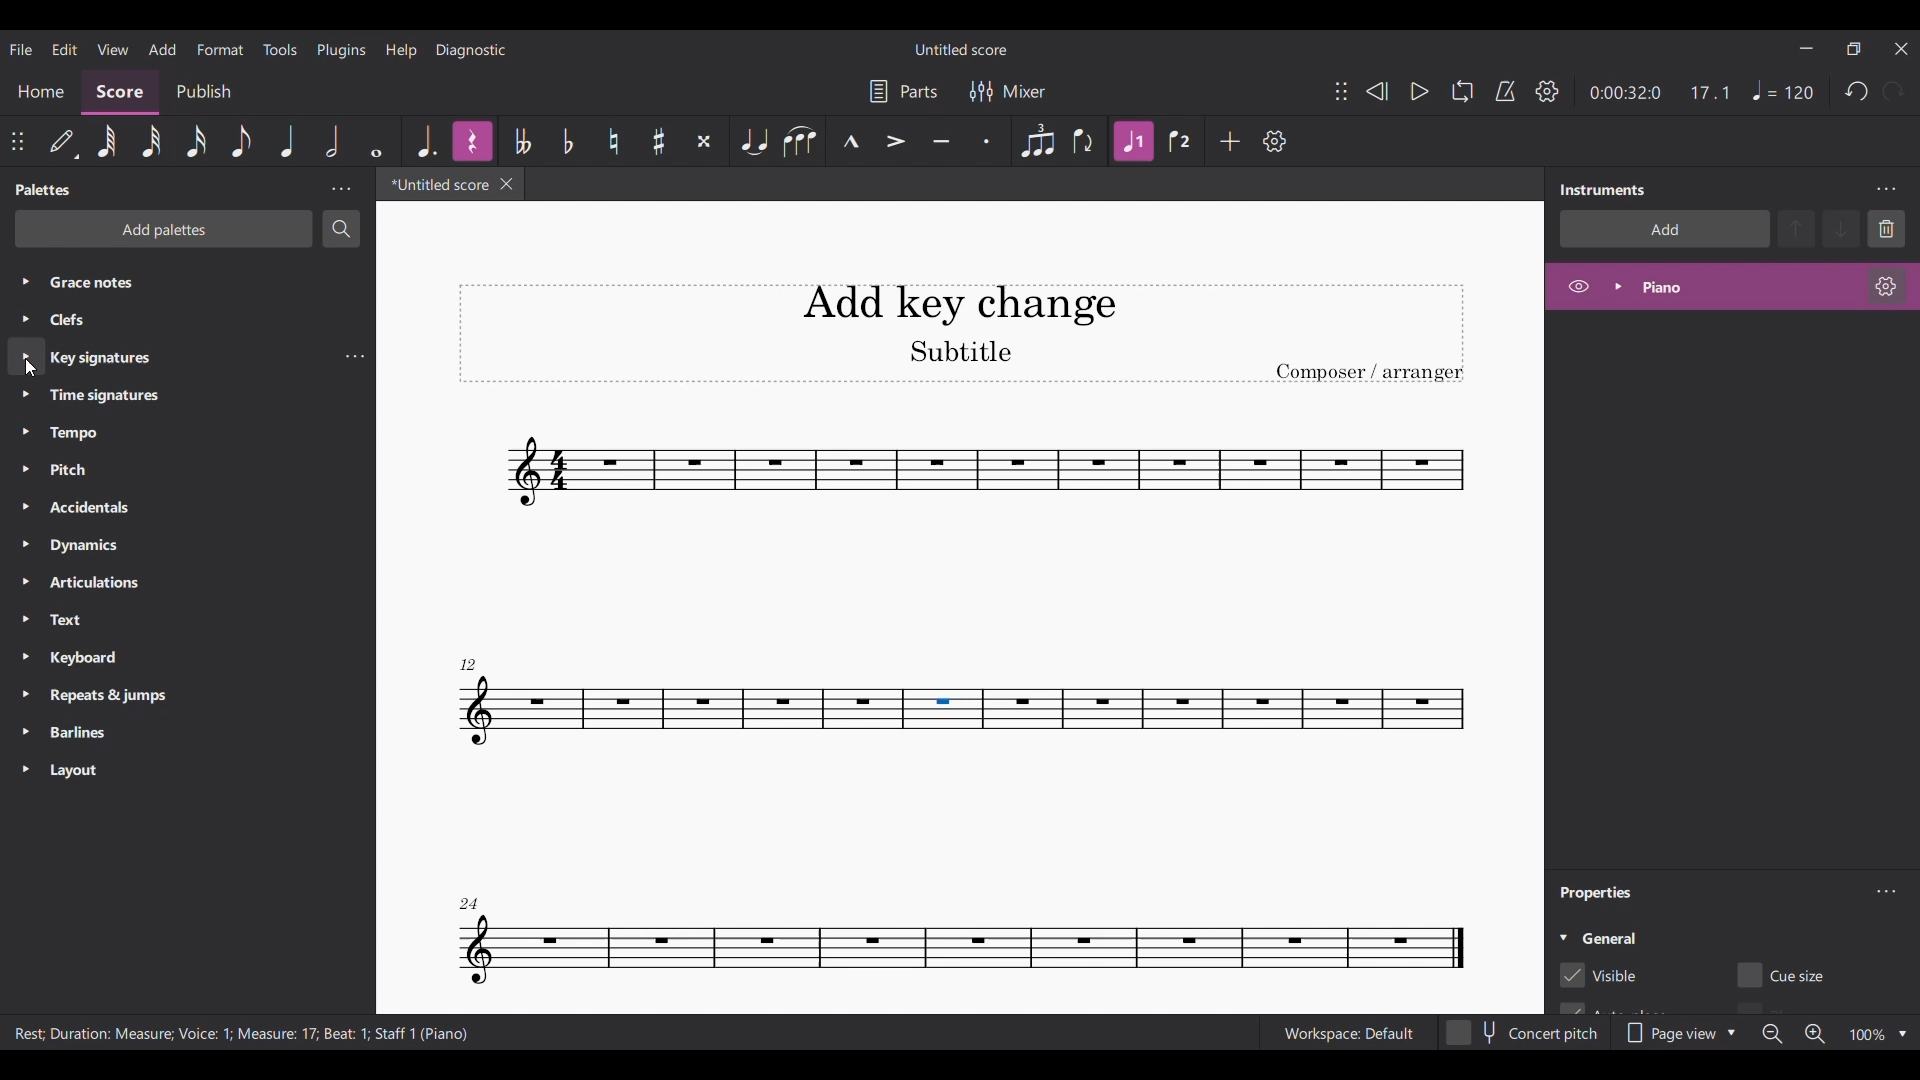  What do you see at coordinates (121, 92) in the screenshot?
I see `Score, current section highlighted` at bounding box center [121, 92].